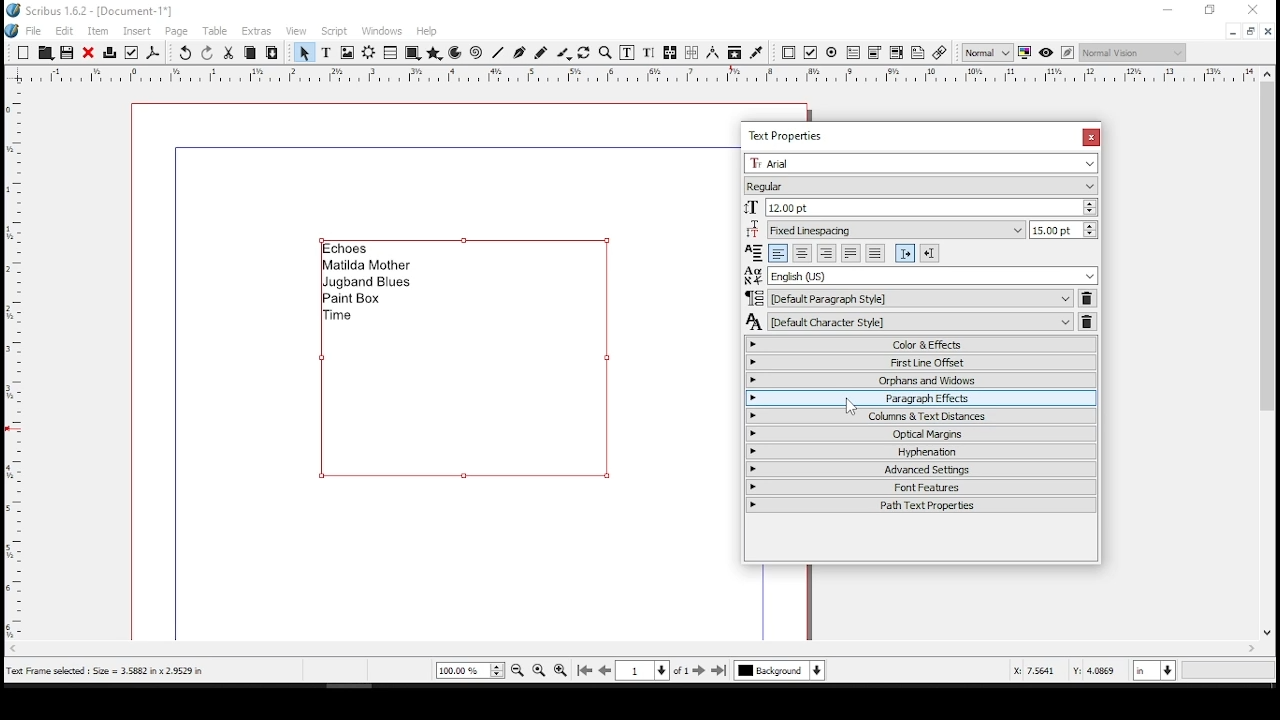 Image resolution: width=1280 pixels, height=720 pixels. What do you see at coordinates (1087, 321) in the screenshot?
I see `delete character style` at bounding box center [1087, 321].